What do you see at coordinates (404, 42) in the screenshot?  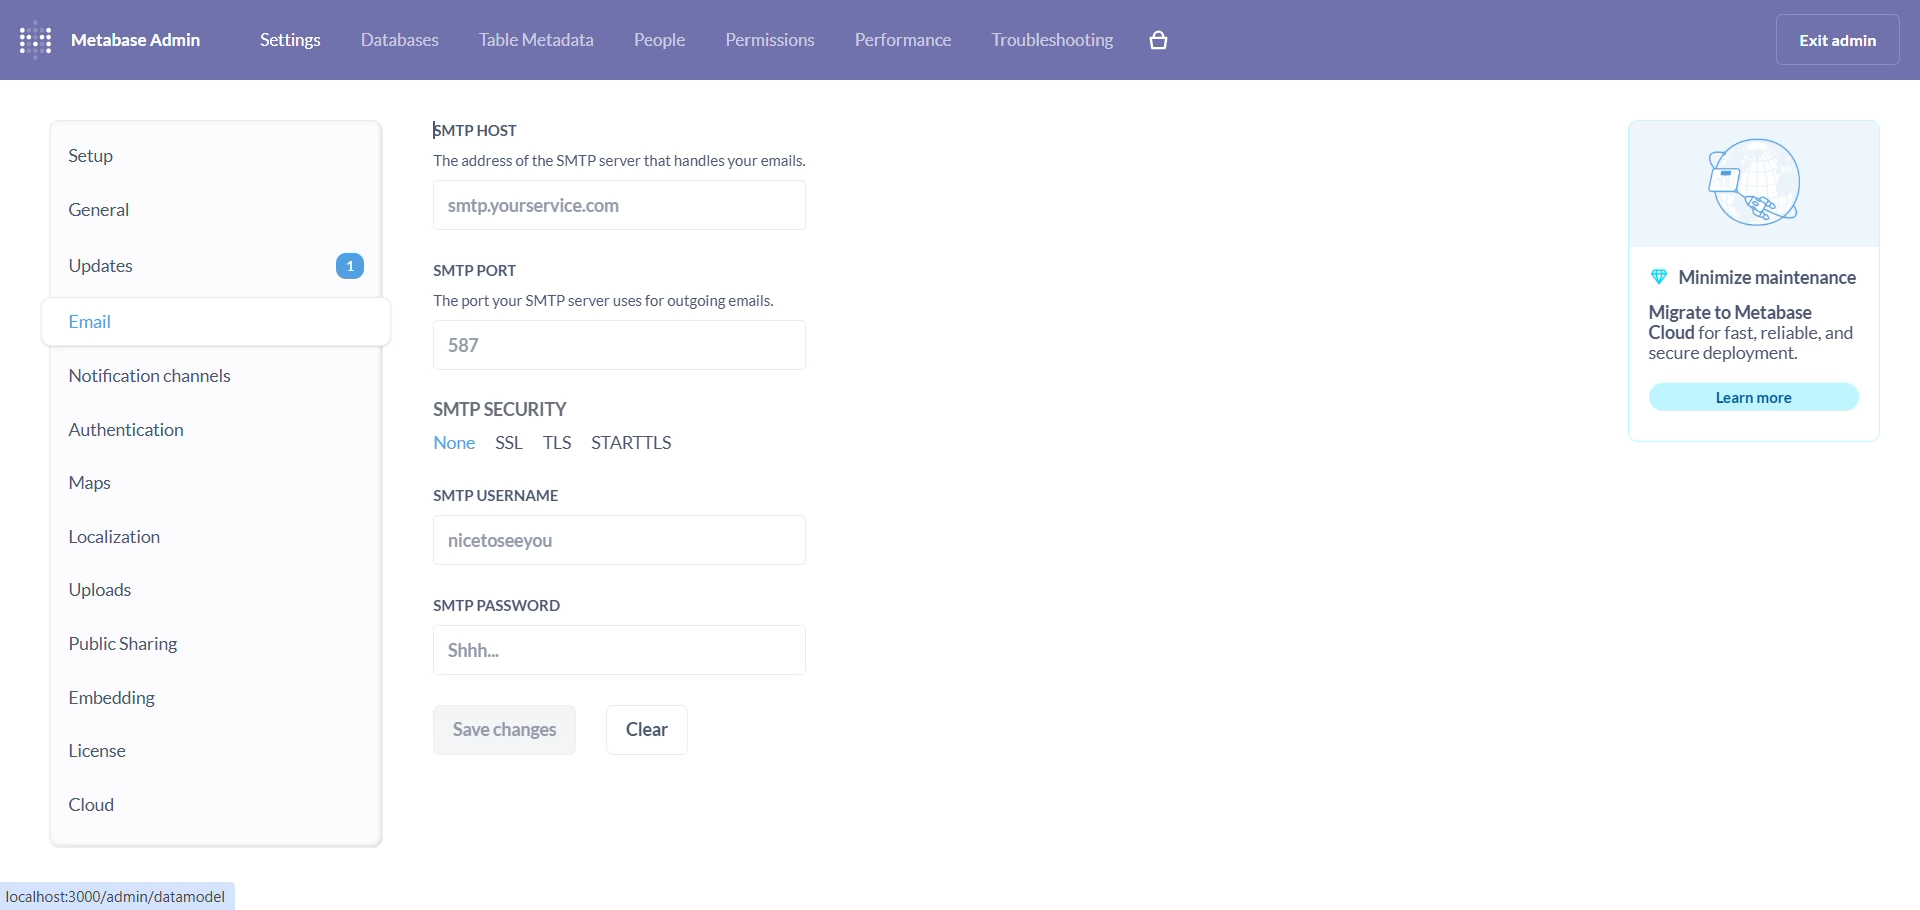 I see `databases` at bounding box center [404, 42].